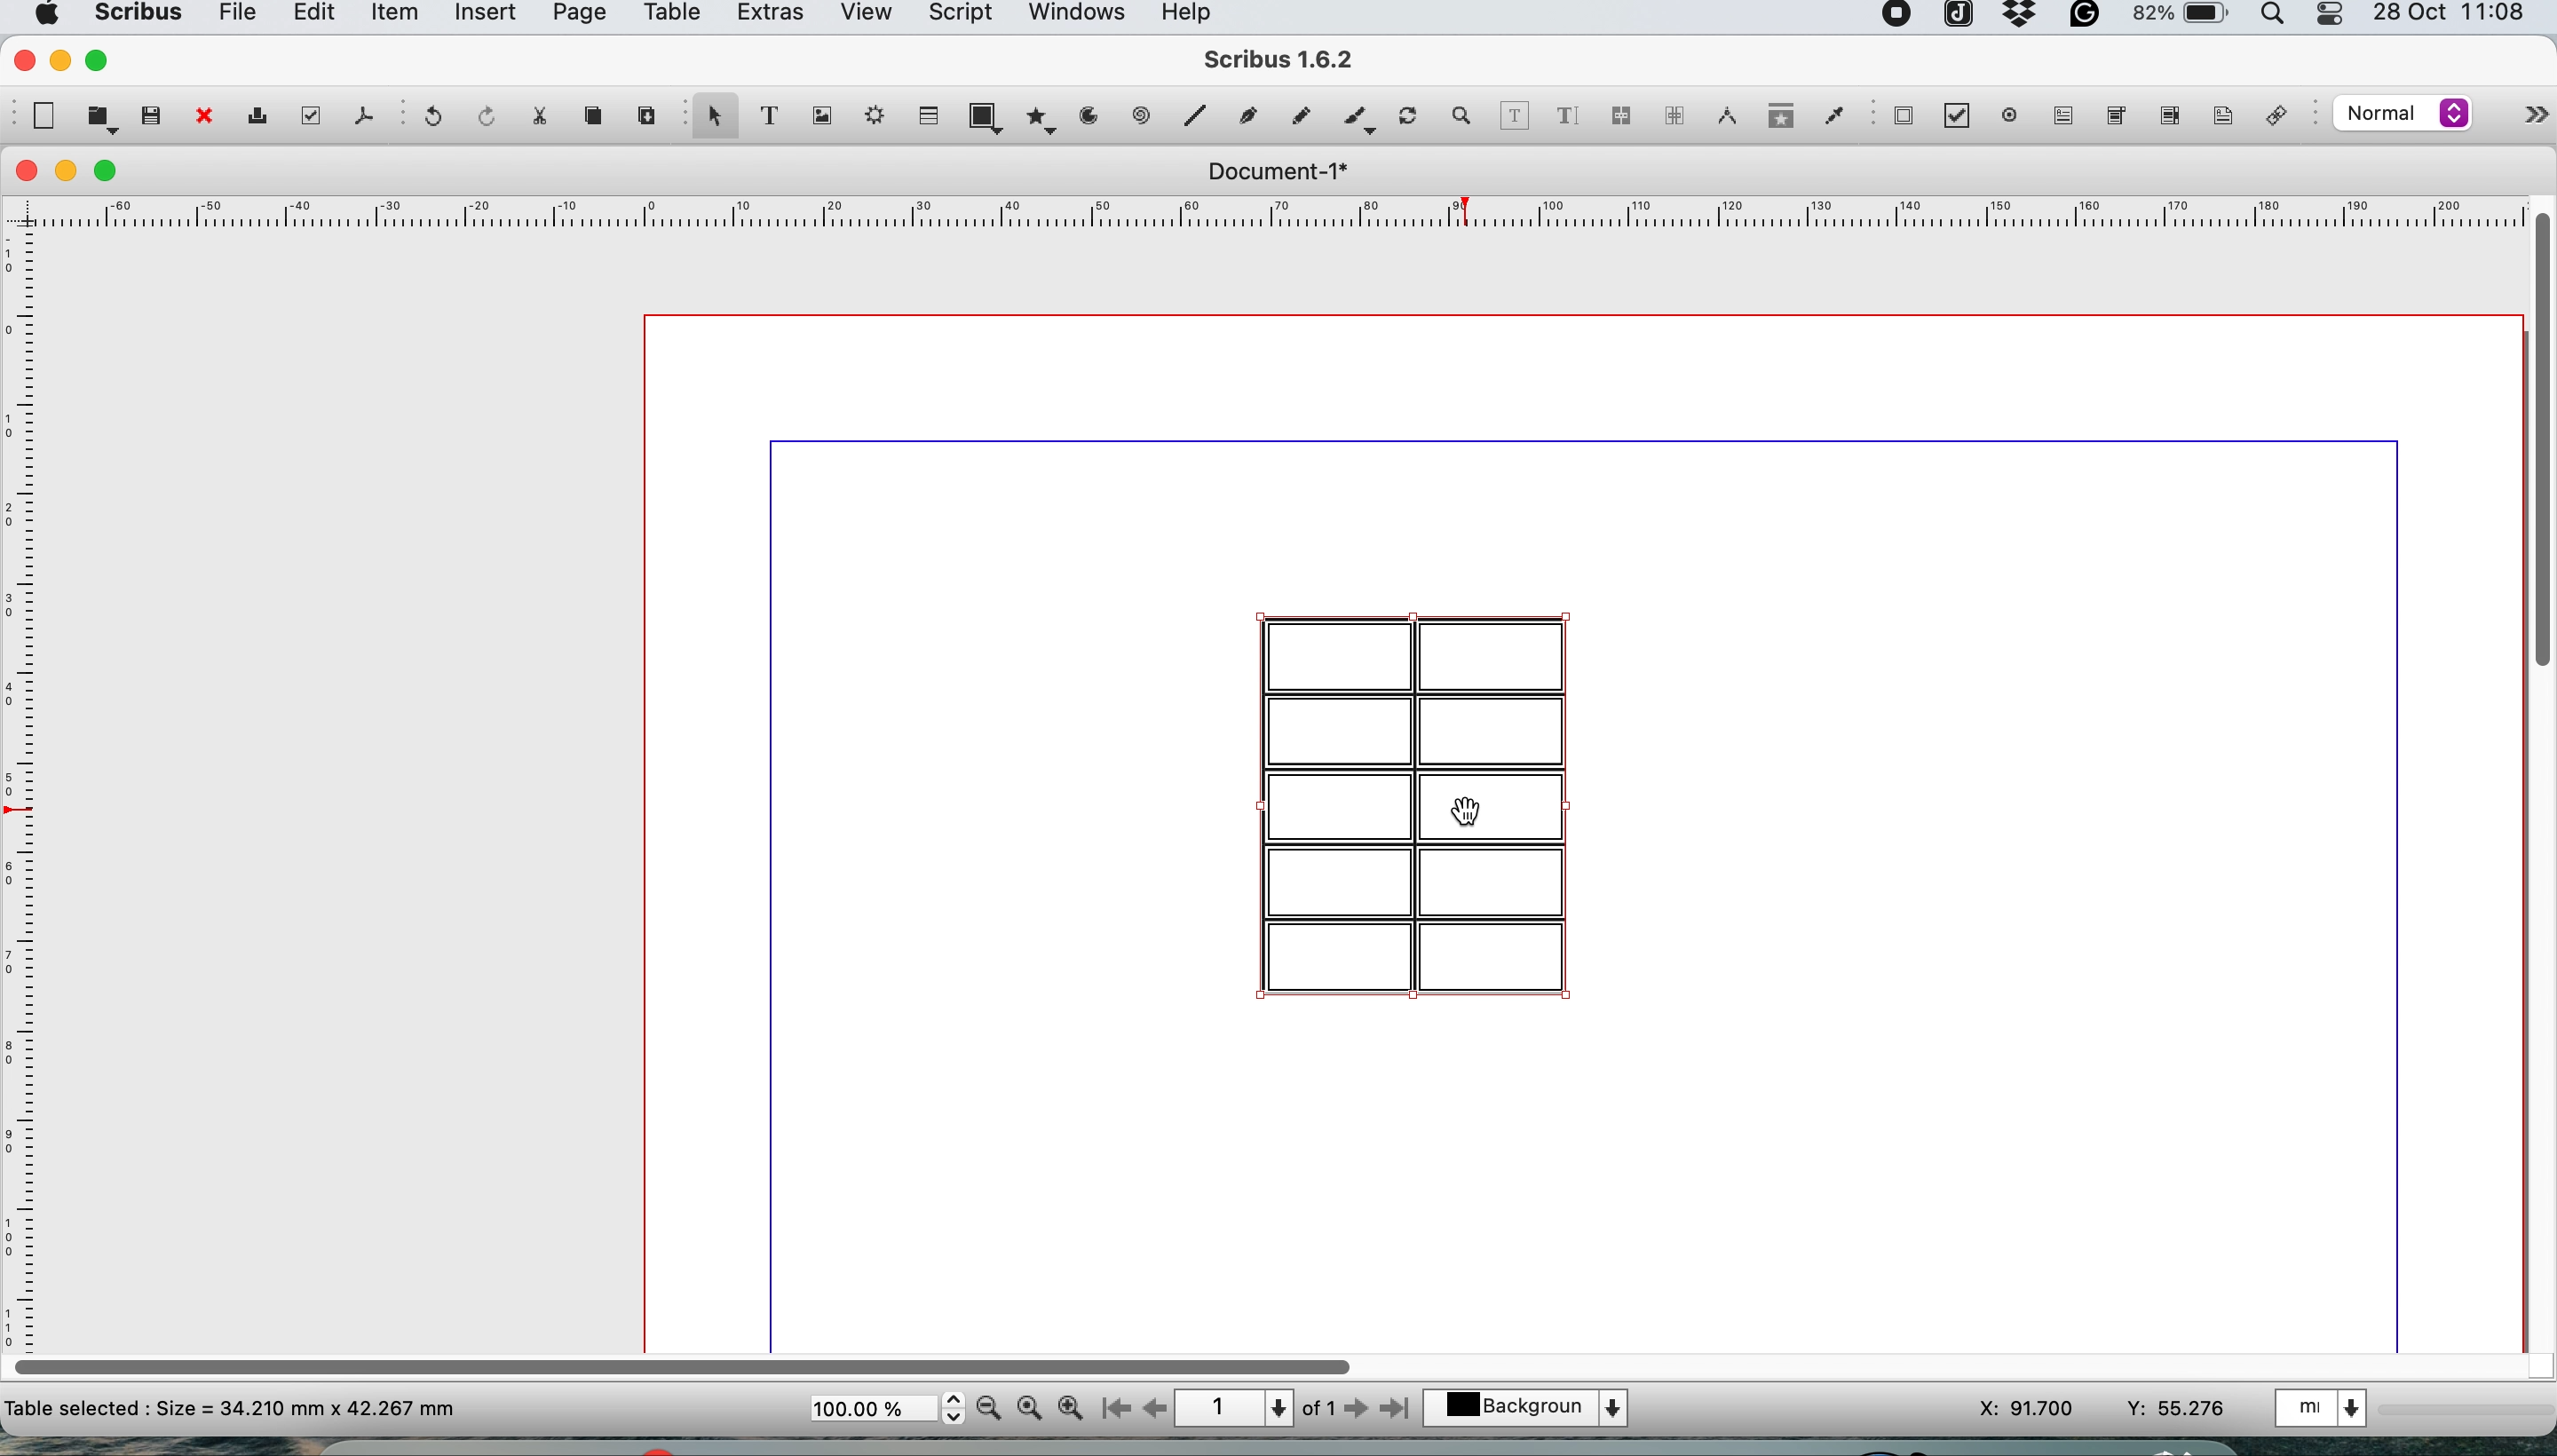  I want to click on spiral, so click(1144, 115).